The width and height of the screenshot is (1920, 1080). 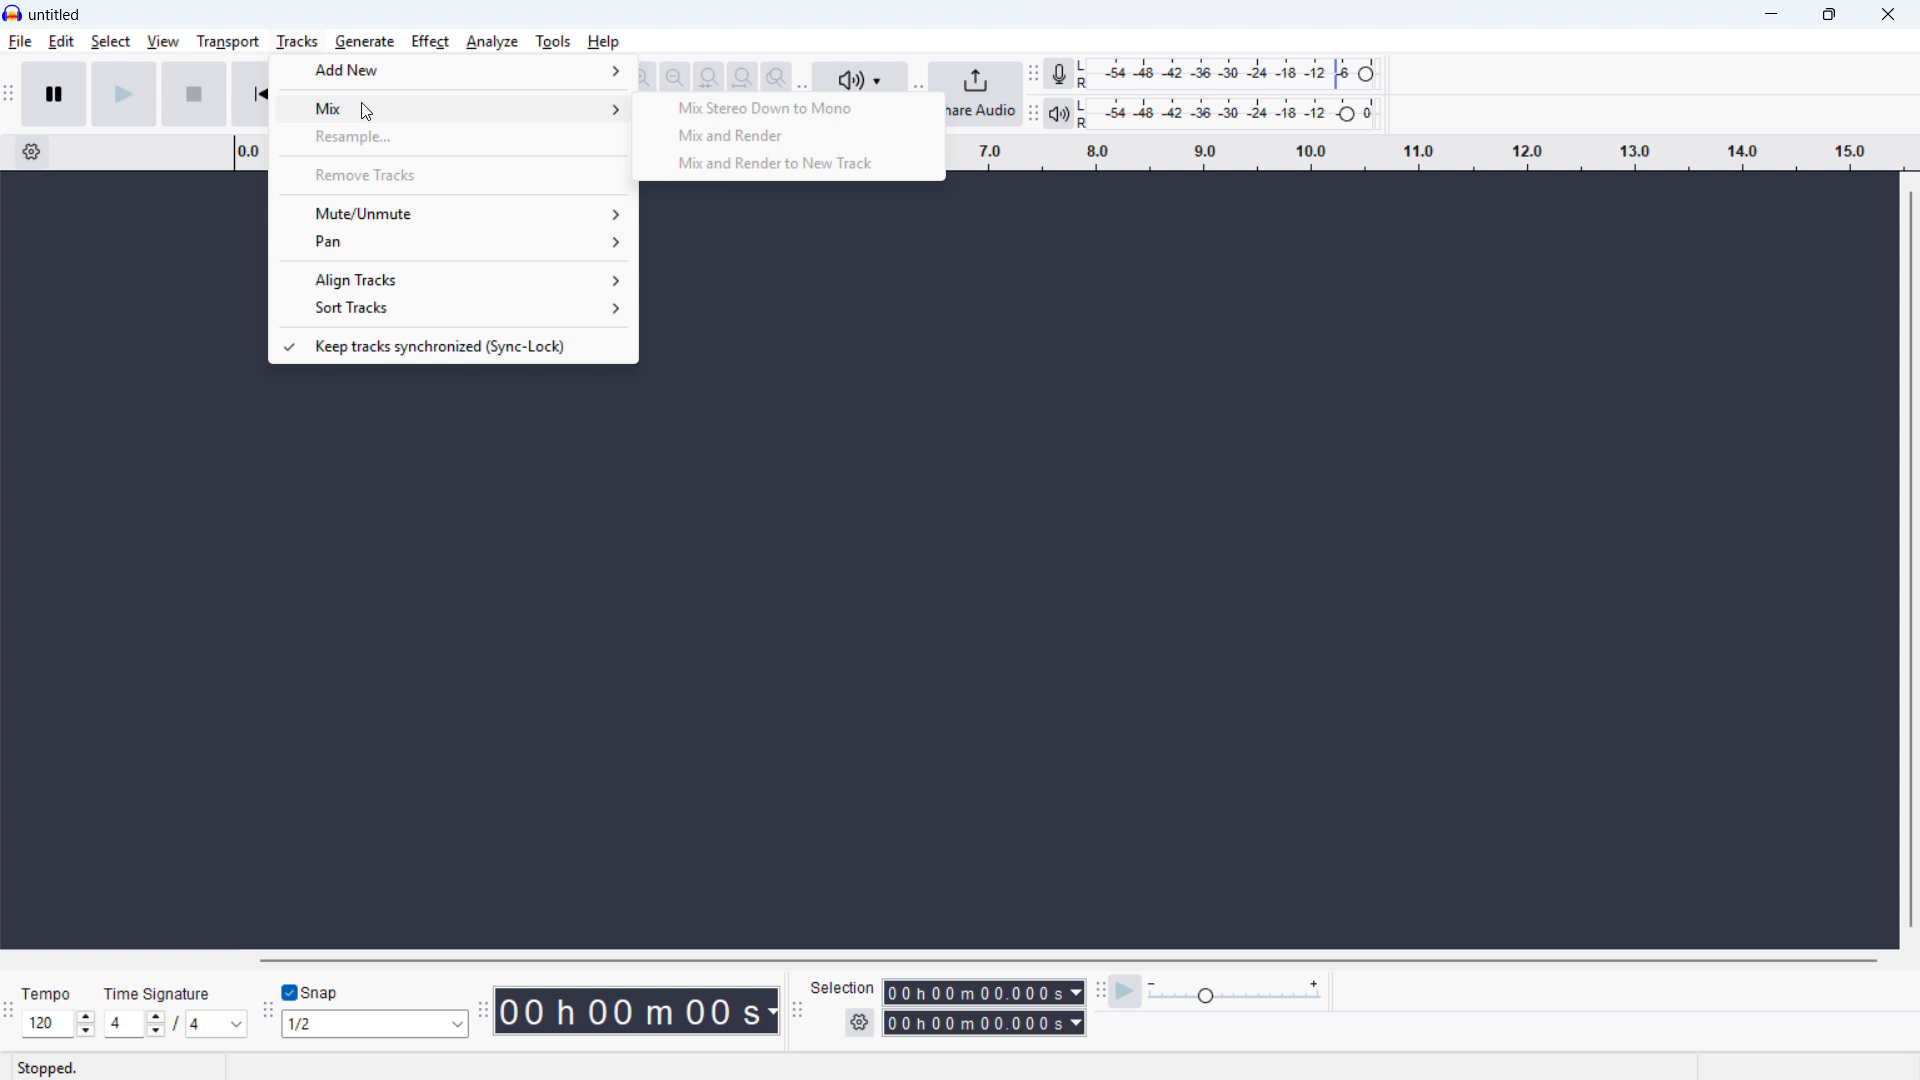 I want to click on Title , so click(x=56, y=15).